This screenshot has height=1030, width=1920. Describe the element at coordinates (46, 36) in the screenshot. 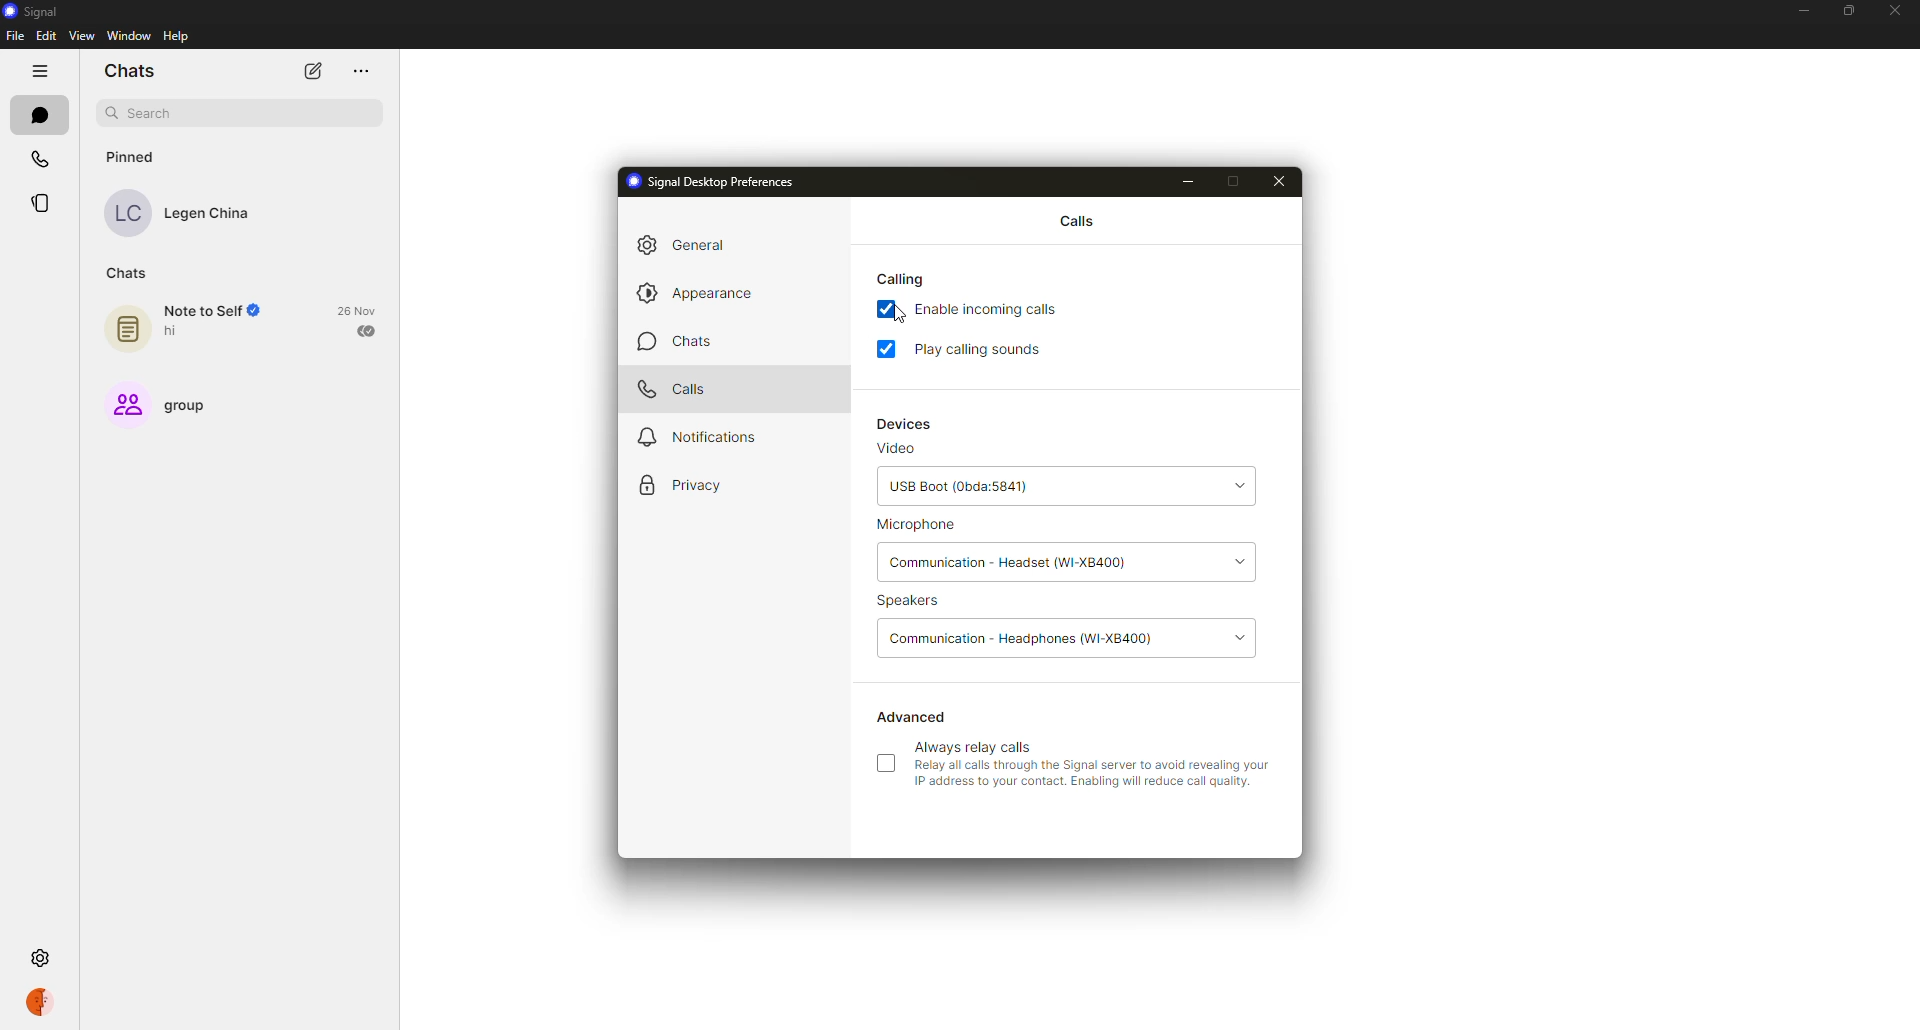

I see `edit` at that location.